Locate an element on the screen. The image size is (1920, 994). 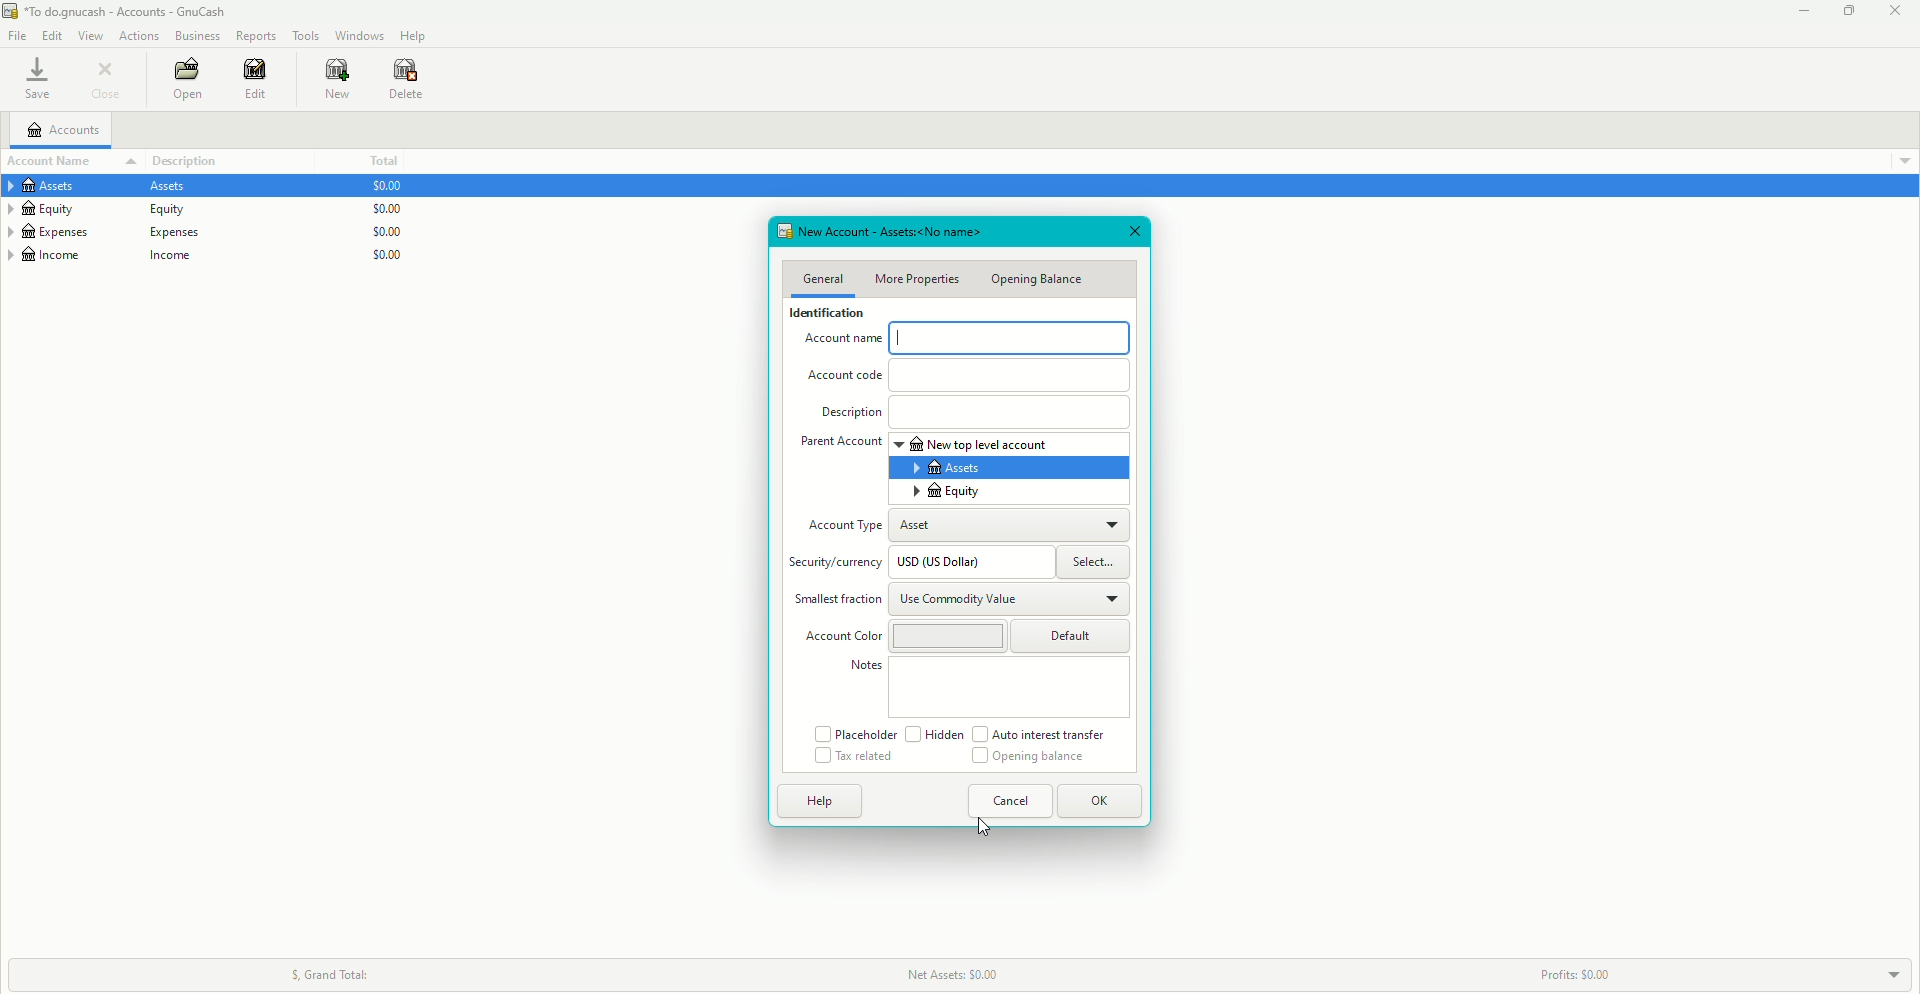
Open is located at coordinates (185, 81).